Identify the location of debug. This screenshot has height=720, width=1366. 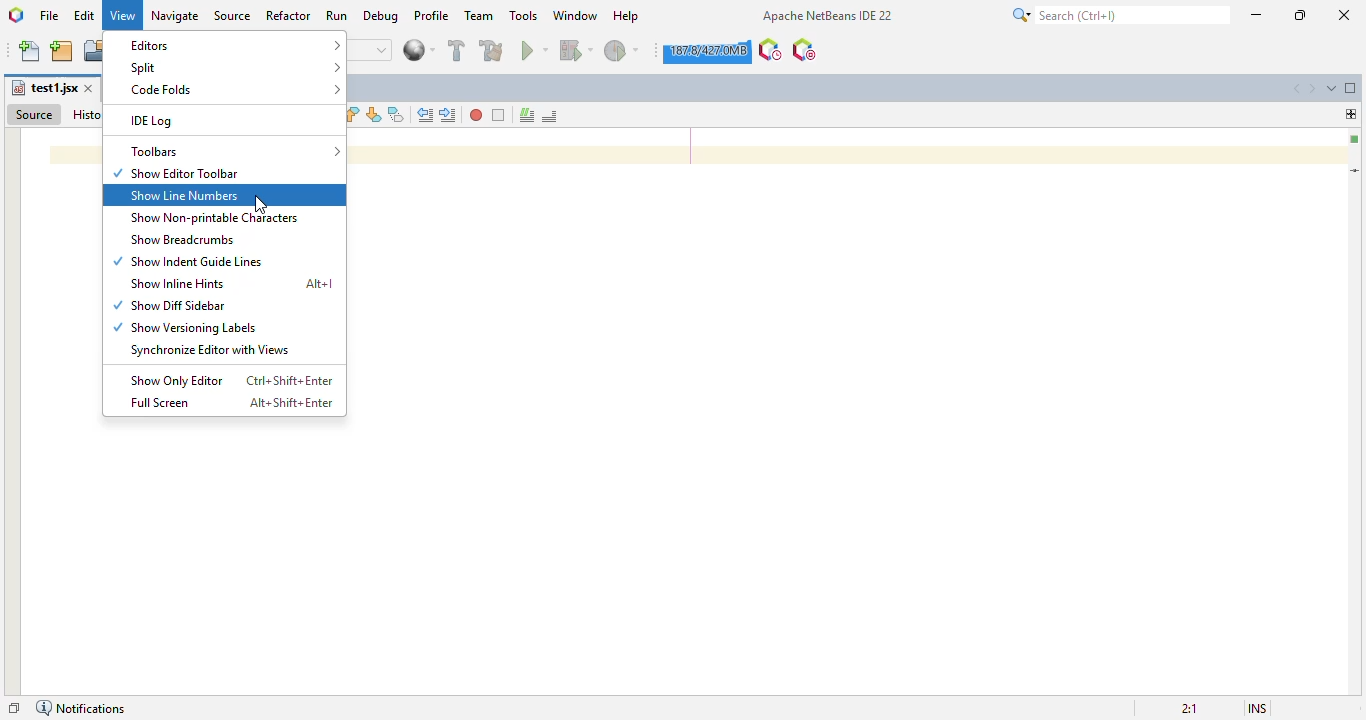
(382, 16).